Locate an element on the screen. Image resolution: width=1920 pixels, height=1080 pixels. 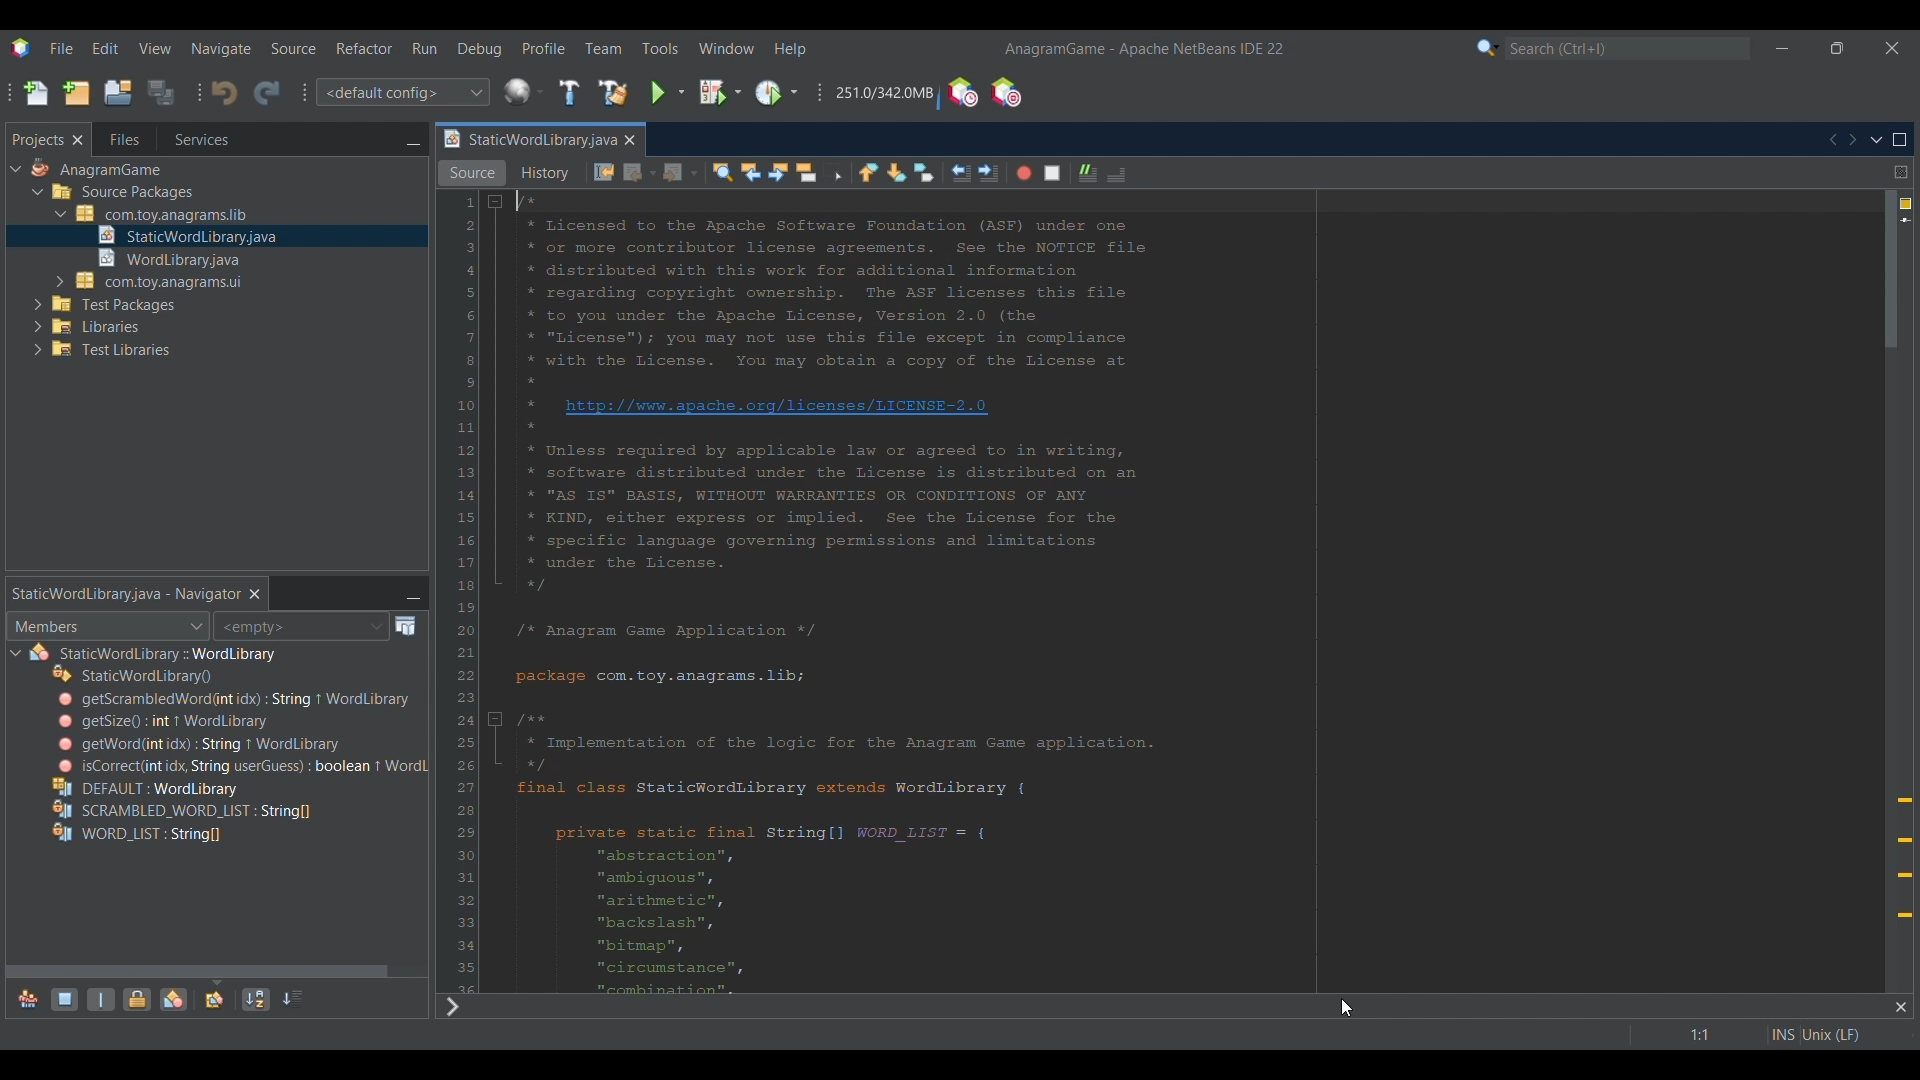
File menu is located at coordinates (62, 47).